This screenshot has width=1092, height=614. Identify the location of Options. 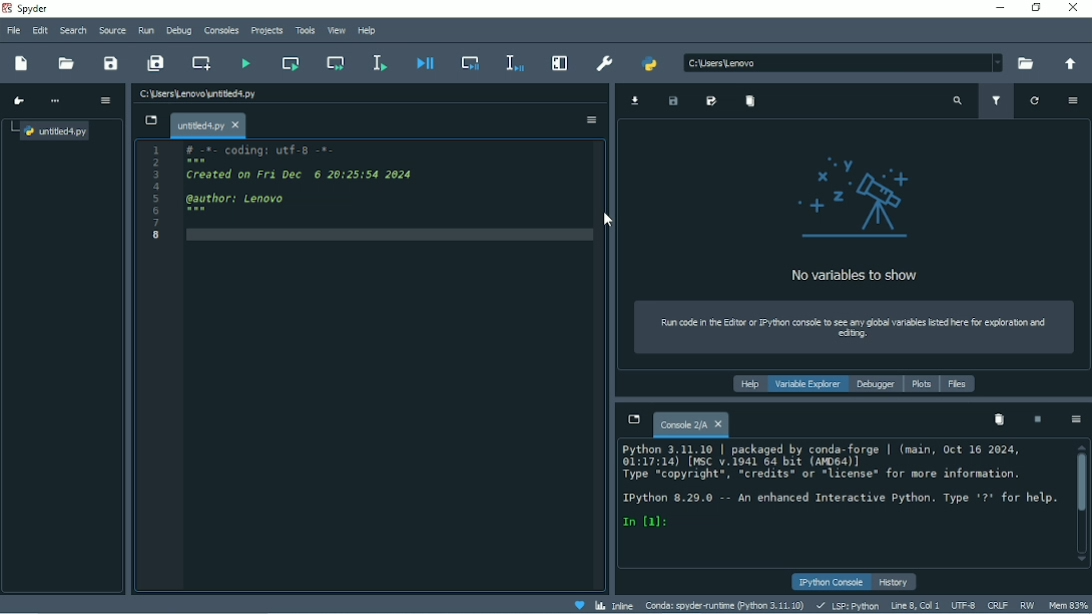
(1076, 421).